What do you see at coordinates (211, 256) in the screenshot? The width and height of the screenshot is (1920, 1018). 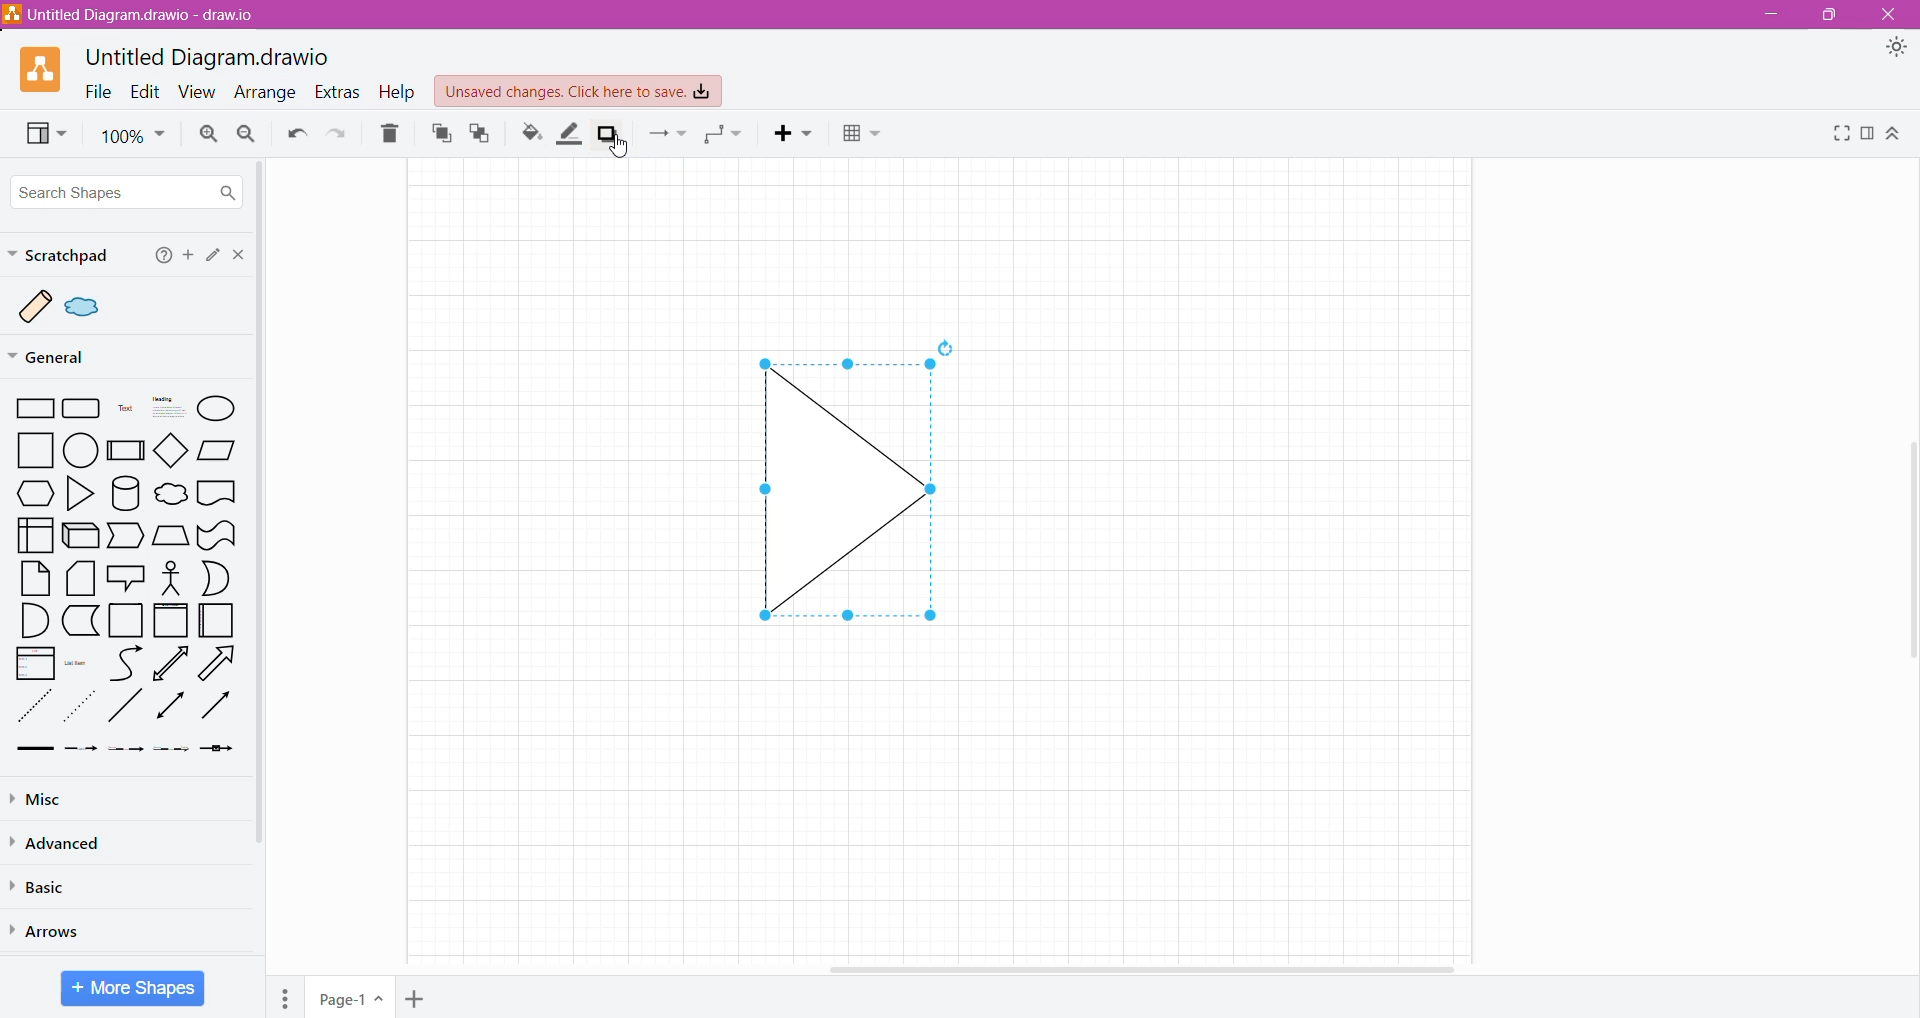 I see `Edit` at bounding box center [211, 256].